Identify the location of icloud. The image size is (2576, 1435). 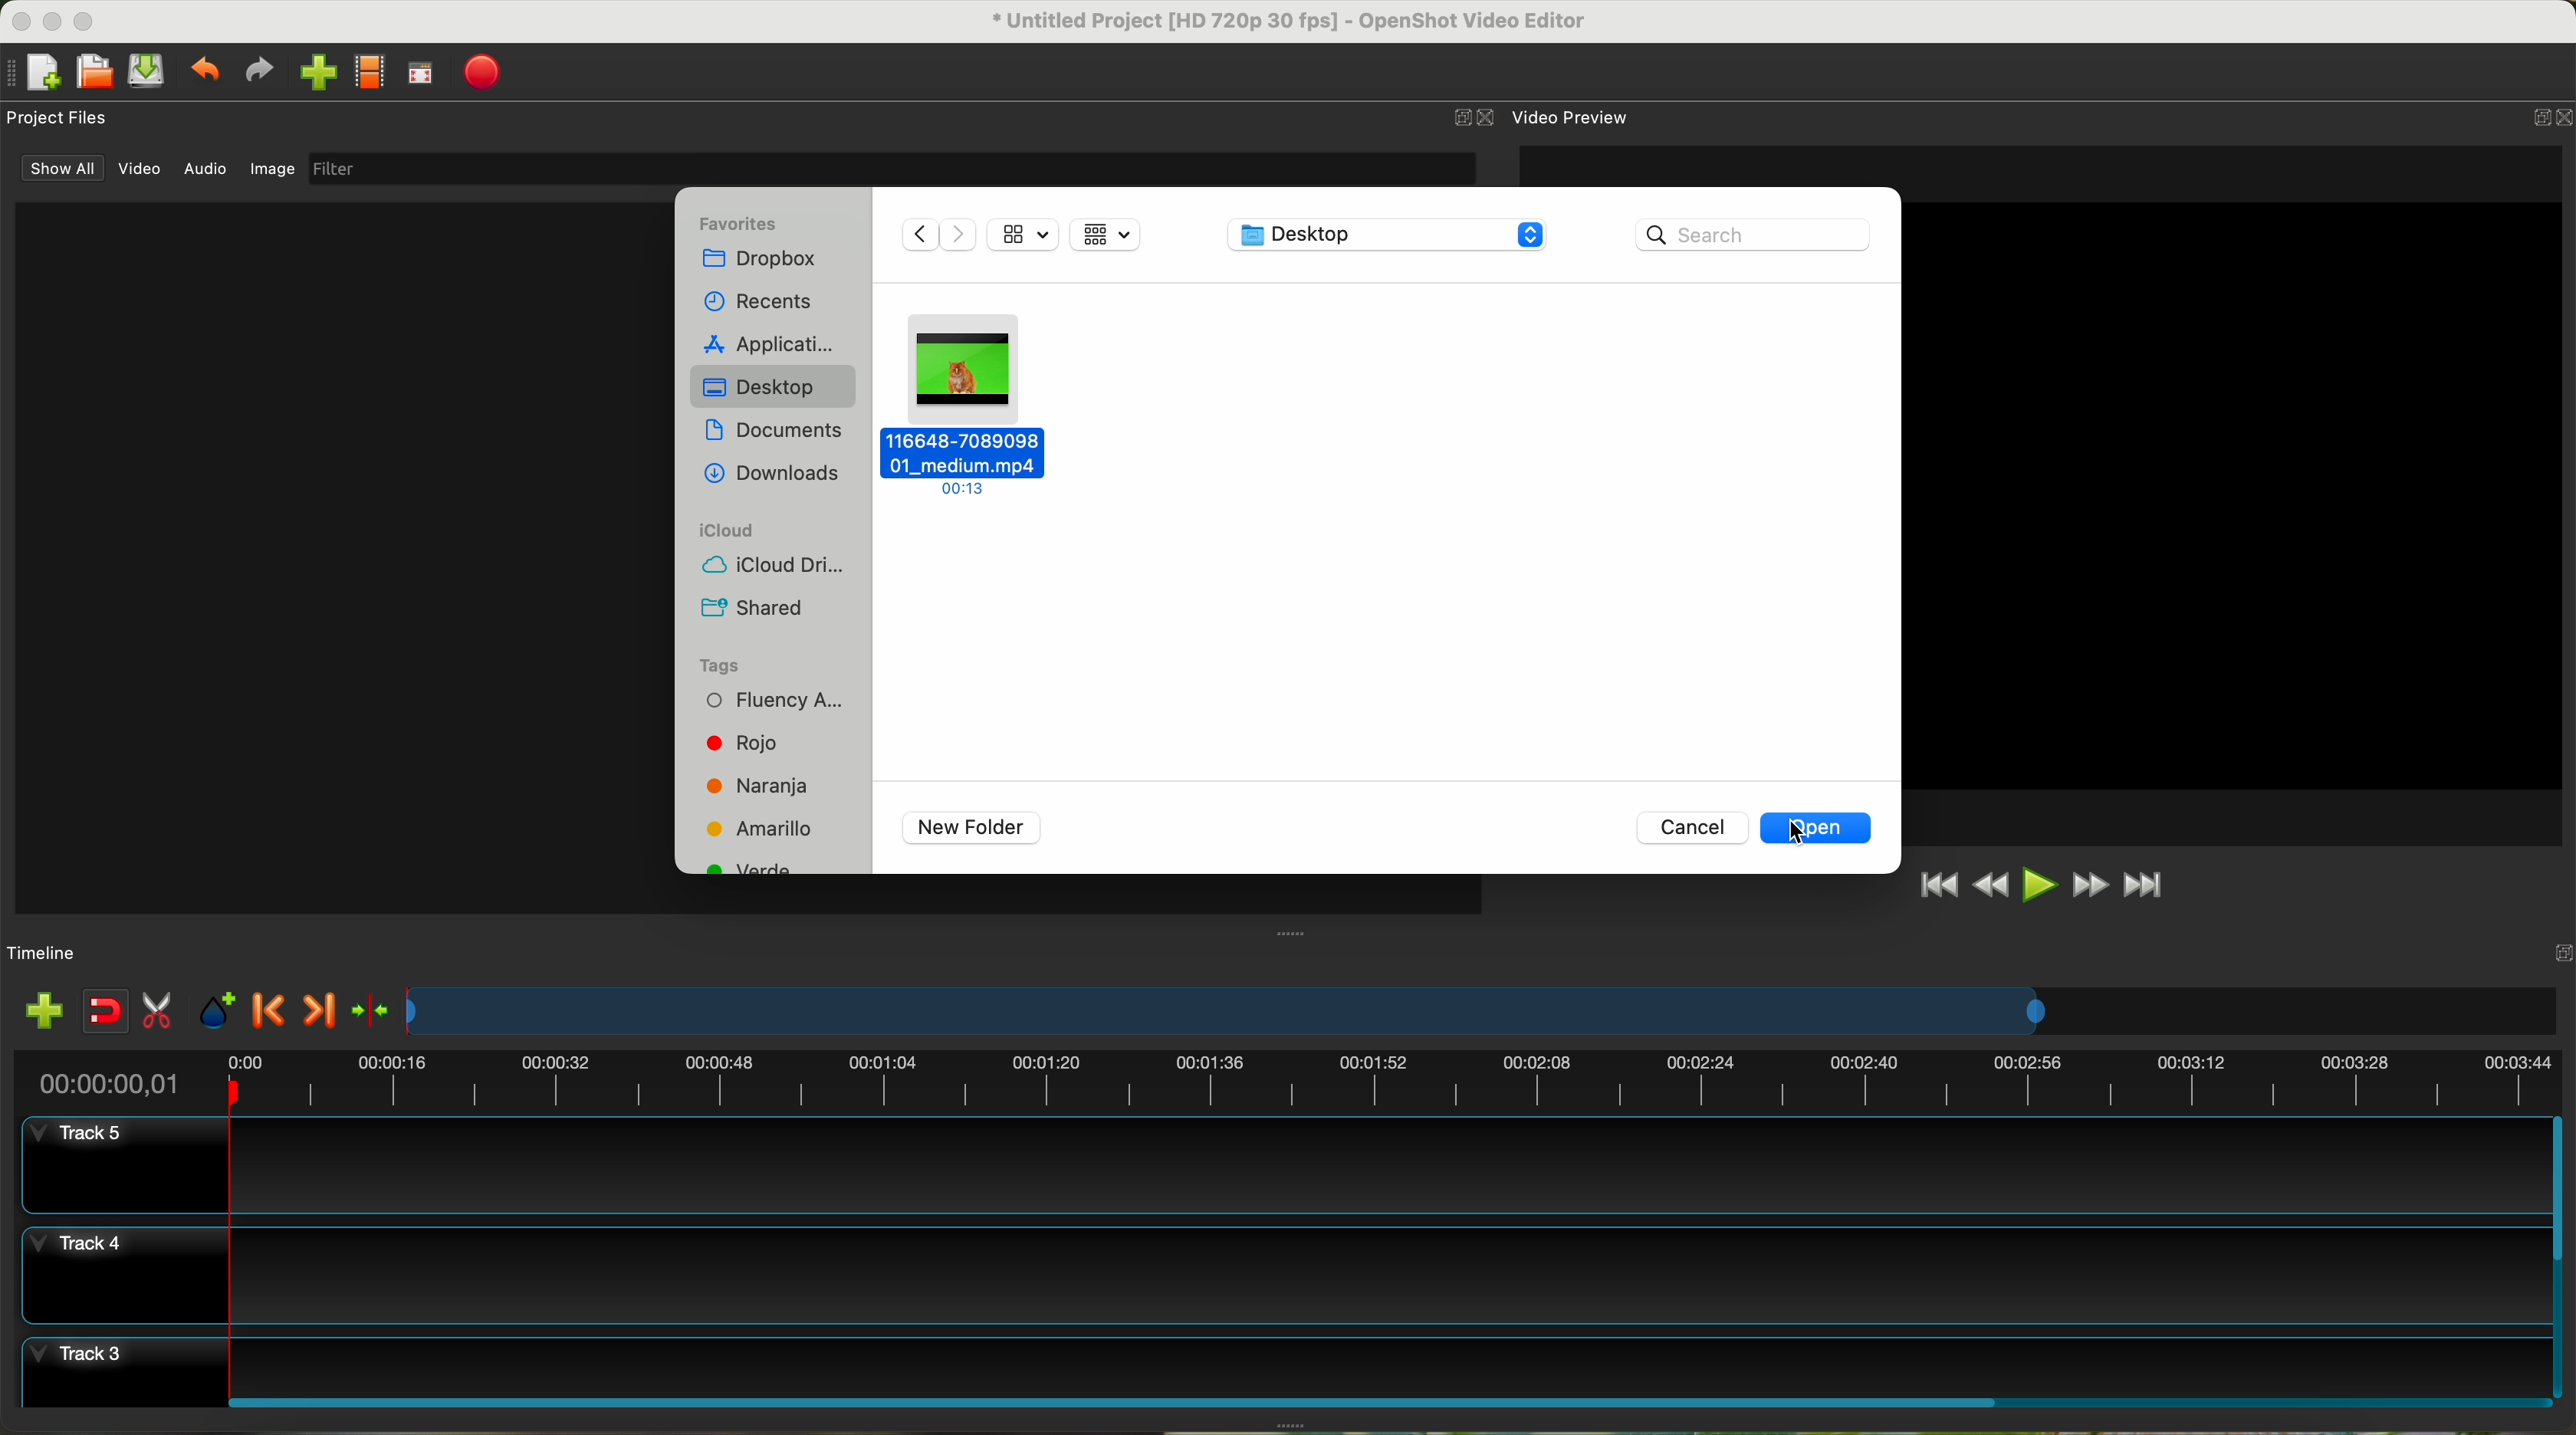
(729, 530).